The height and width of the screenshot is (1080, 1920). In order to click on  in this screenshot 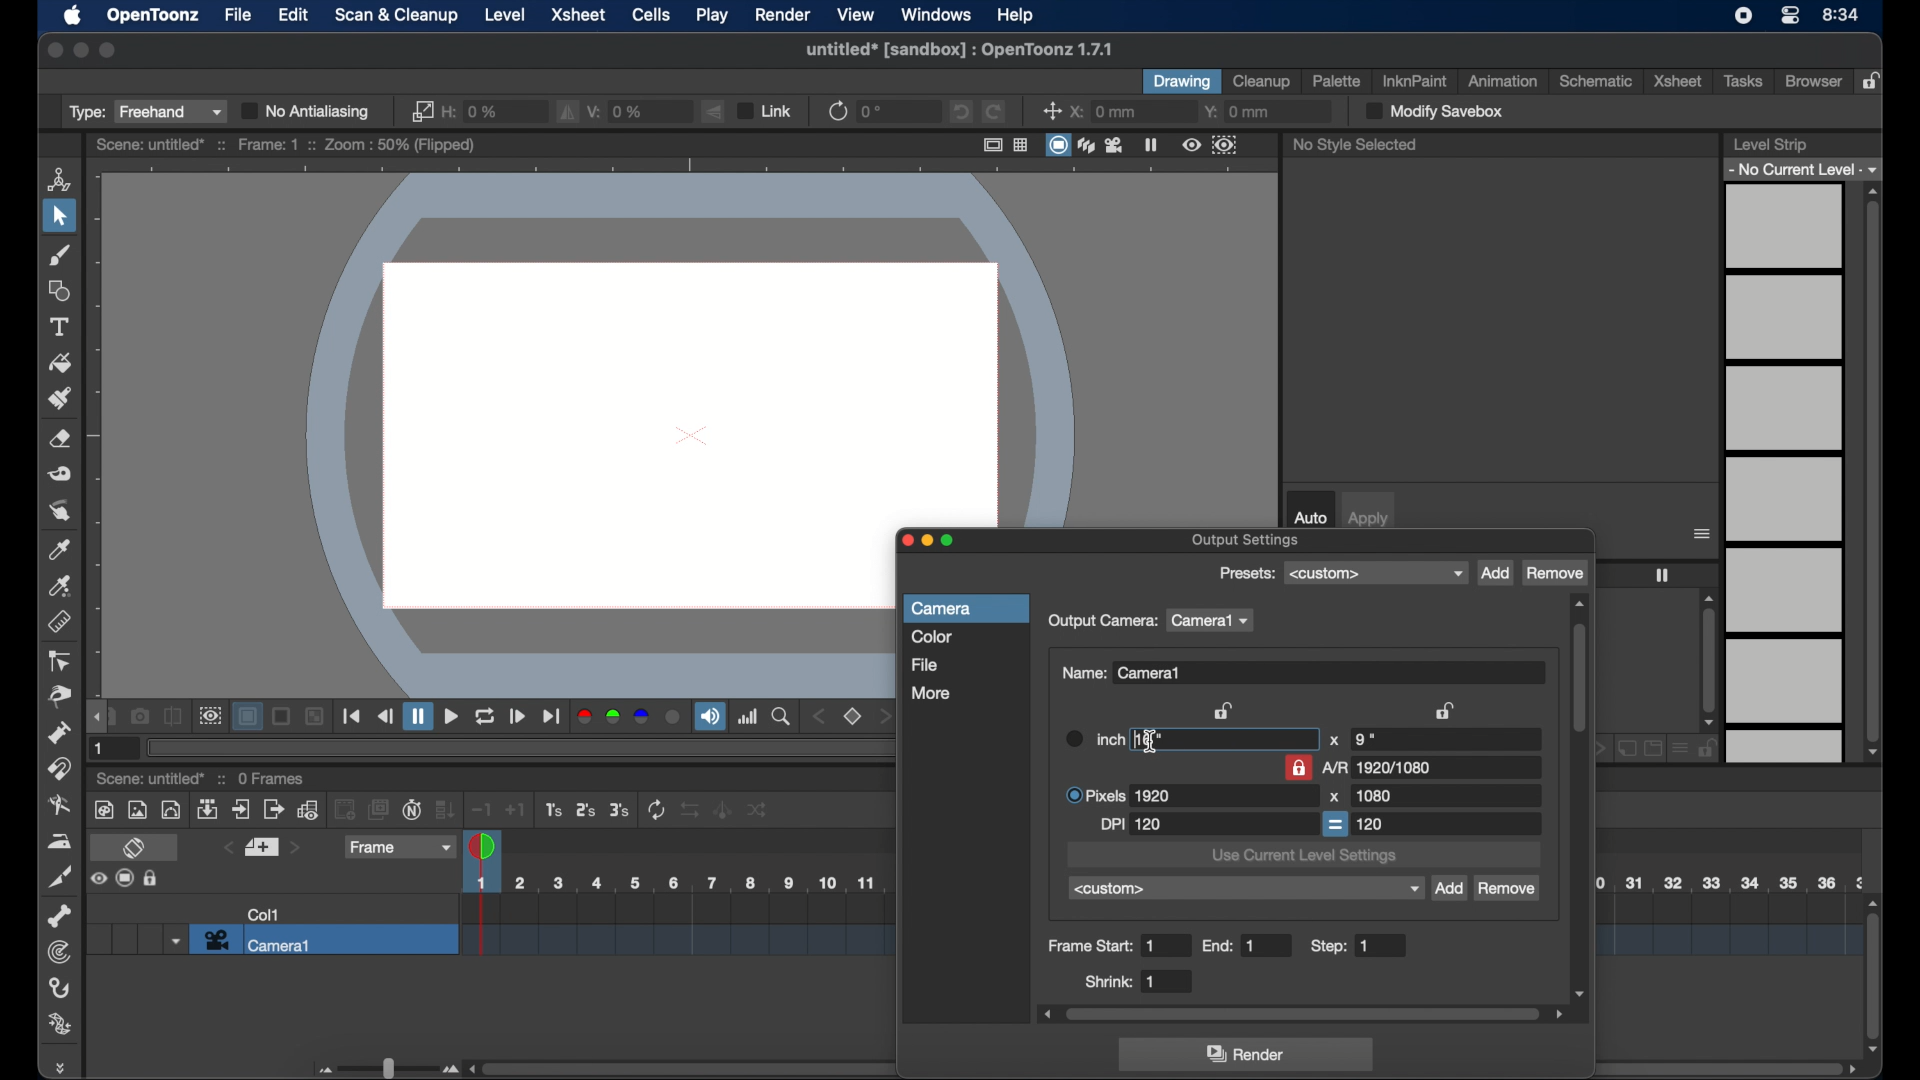, I will do `click(316, 717)`.